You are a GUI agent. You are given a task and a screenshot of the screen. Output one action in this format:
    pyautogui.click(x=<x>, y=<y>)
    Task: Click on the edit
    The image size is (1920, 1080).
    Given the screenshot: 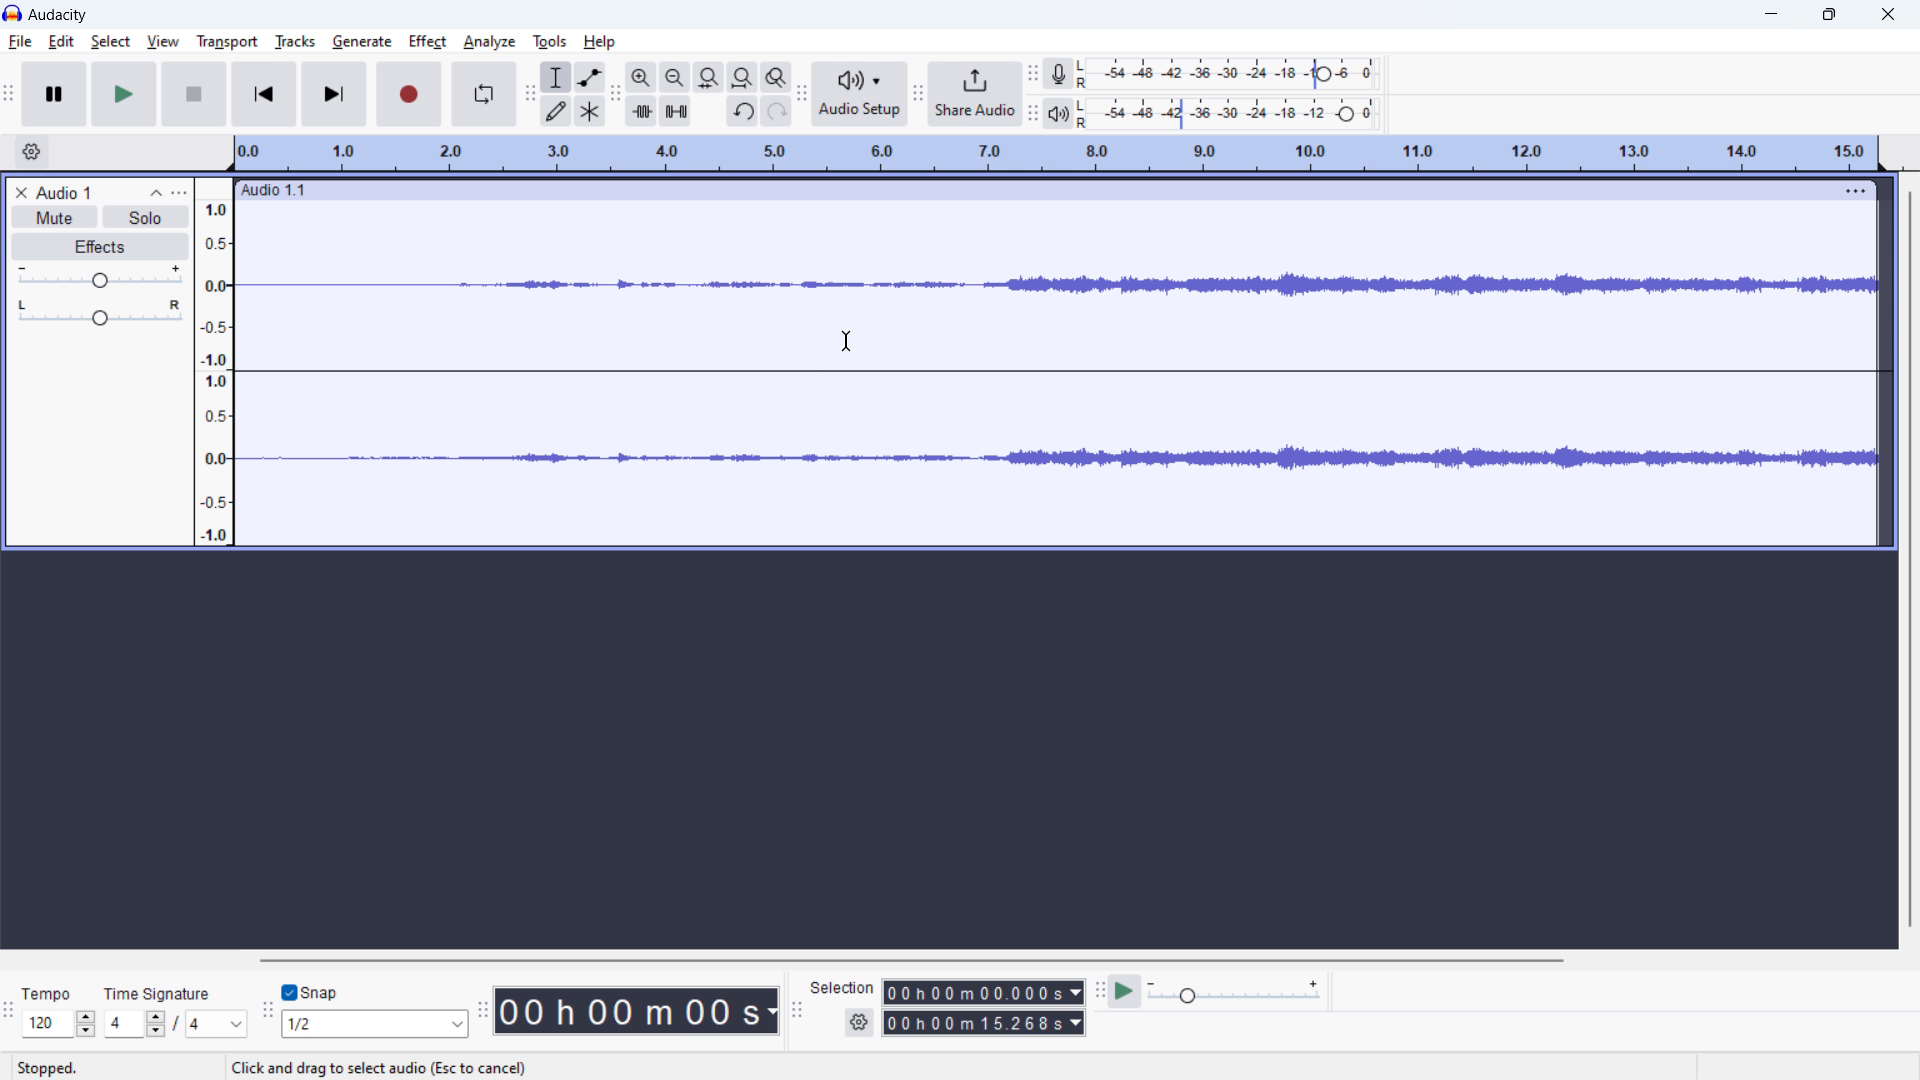 What is the action you would take?
    pyautogui.click(x=62, y=42)
    